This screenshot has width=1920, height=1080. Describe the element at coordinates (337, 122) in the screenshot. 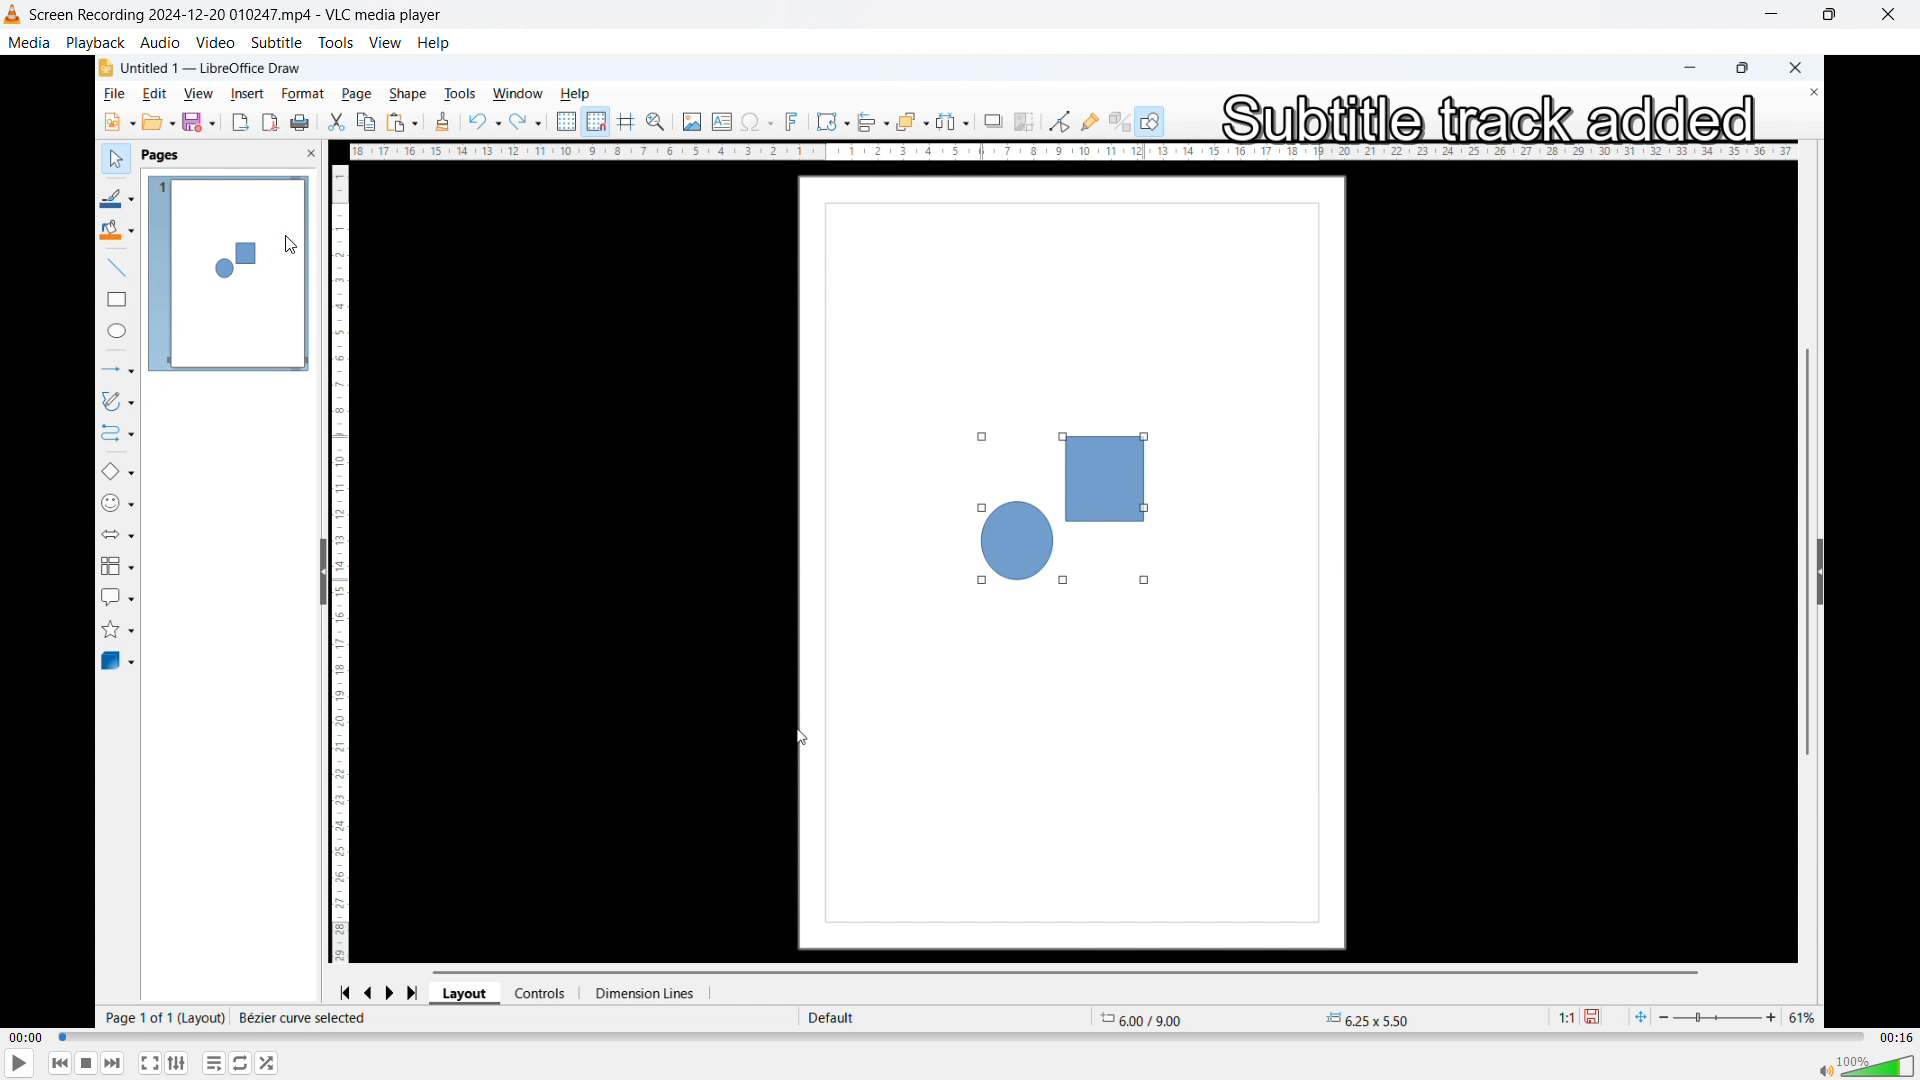

I see `cut` at that location.